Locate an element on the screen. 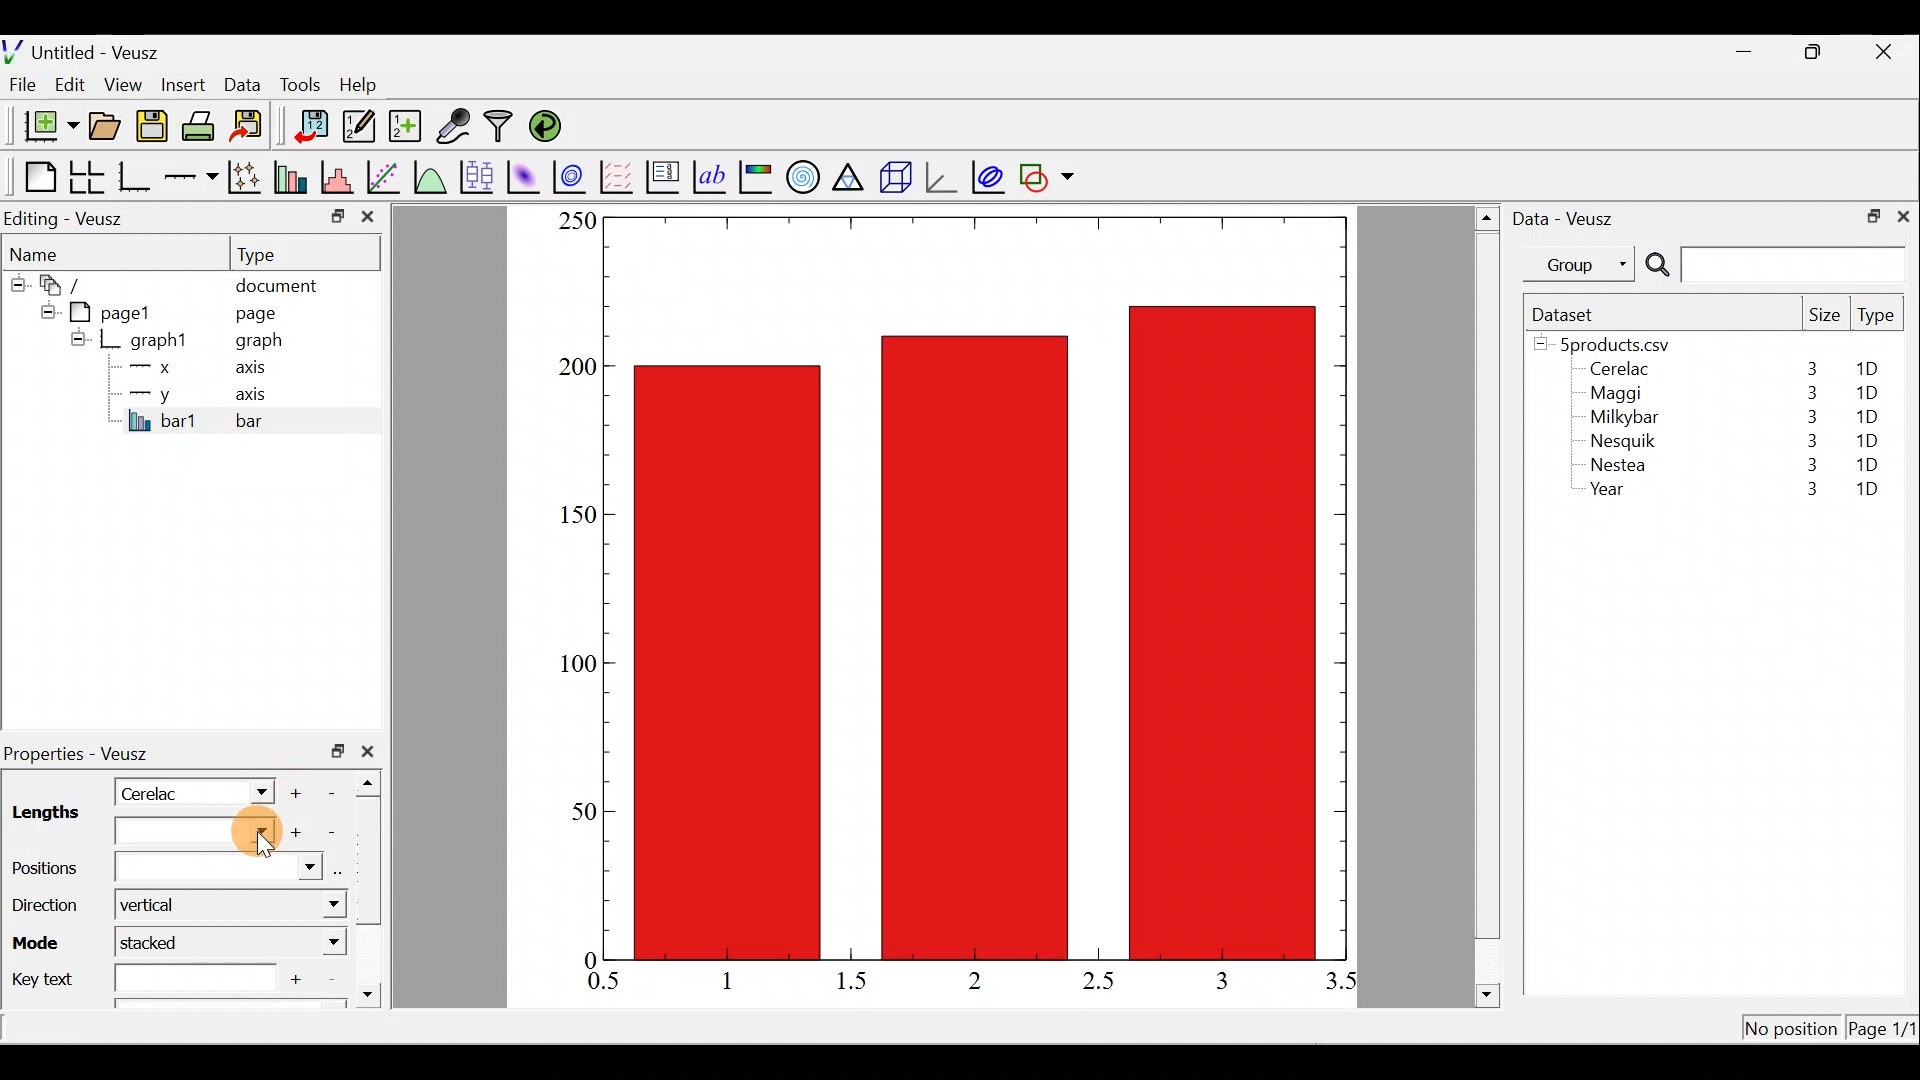 This screenshot has width=1920, height=1080. Text label is located at coordinates (712, 174).